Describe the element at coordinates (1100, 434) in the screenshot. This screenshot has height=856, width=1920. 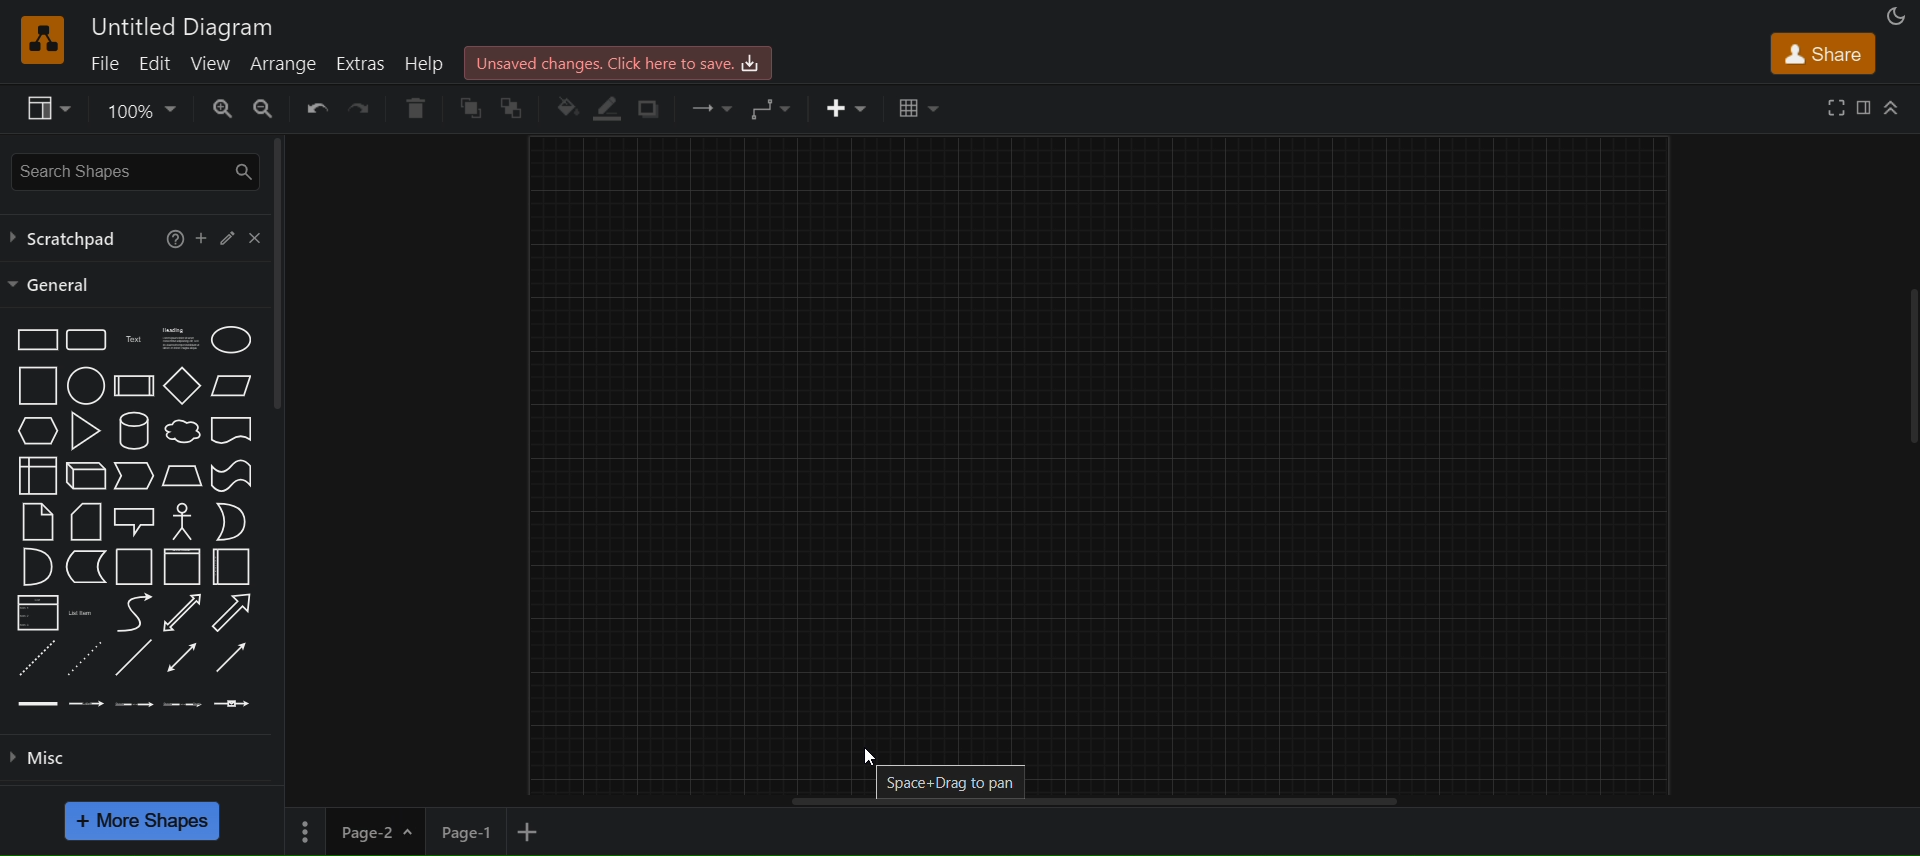
I see `canvas` at that location.